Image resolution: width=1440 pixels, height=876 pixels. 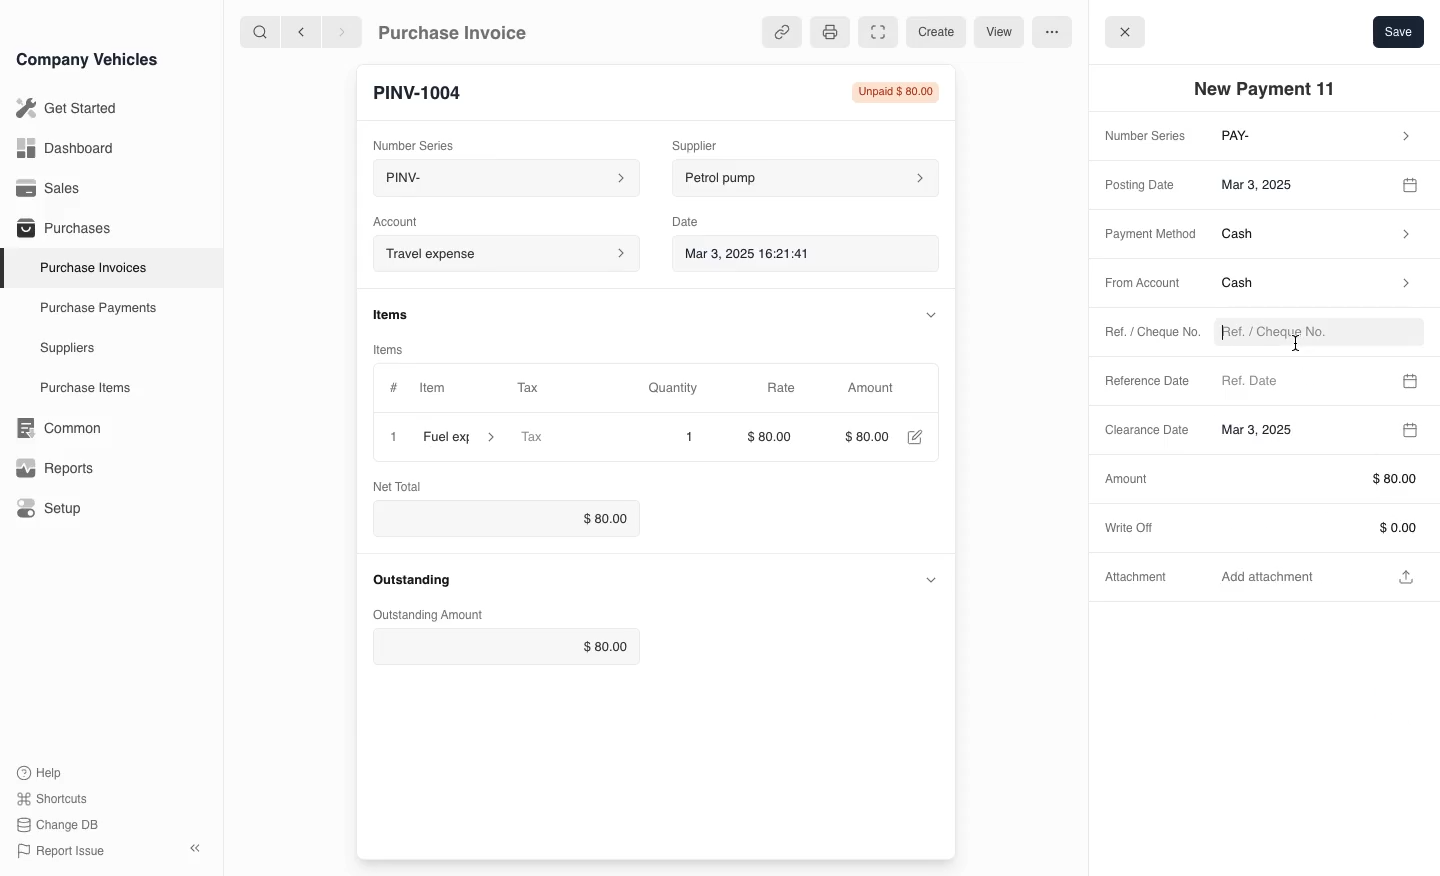 What do you see at coordinates (44, 772) in the screenshot?
I see `Help` at bounding box center [44, 772].